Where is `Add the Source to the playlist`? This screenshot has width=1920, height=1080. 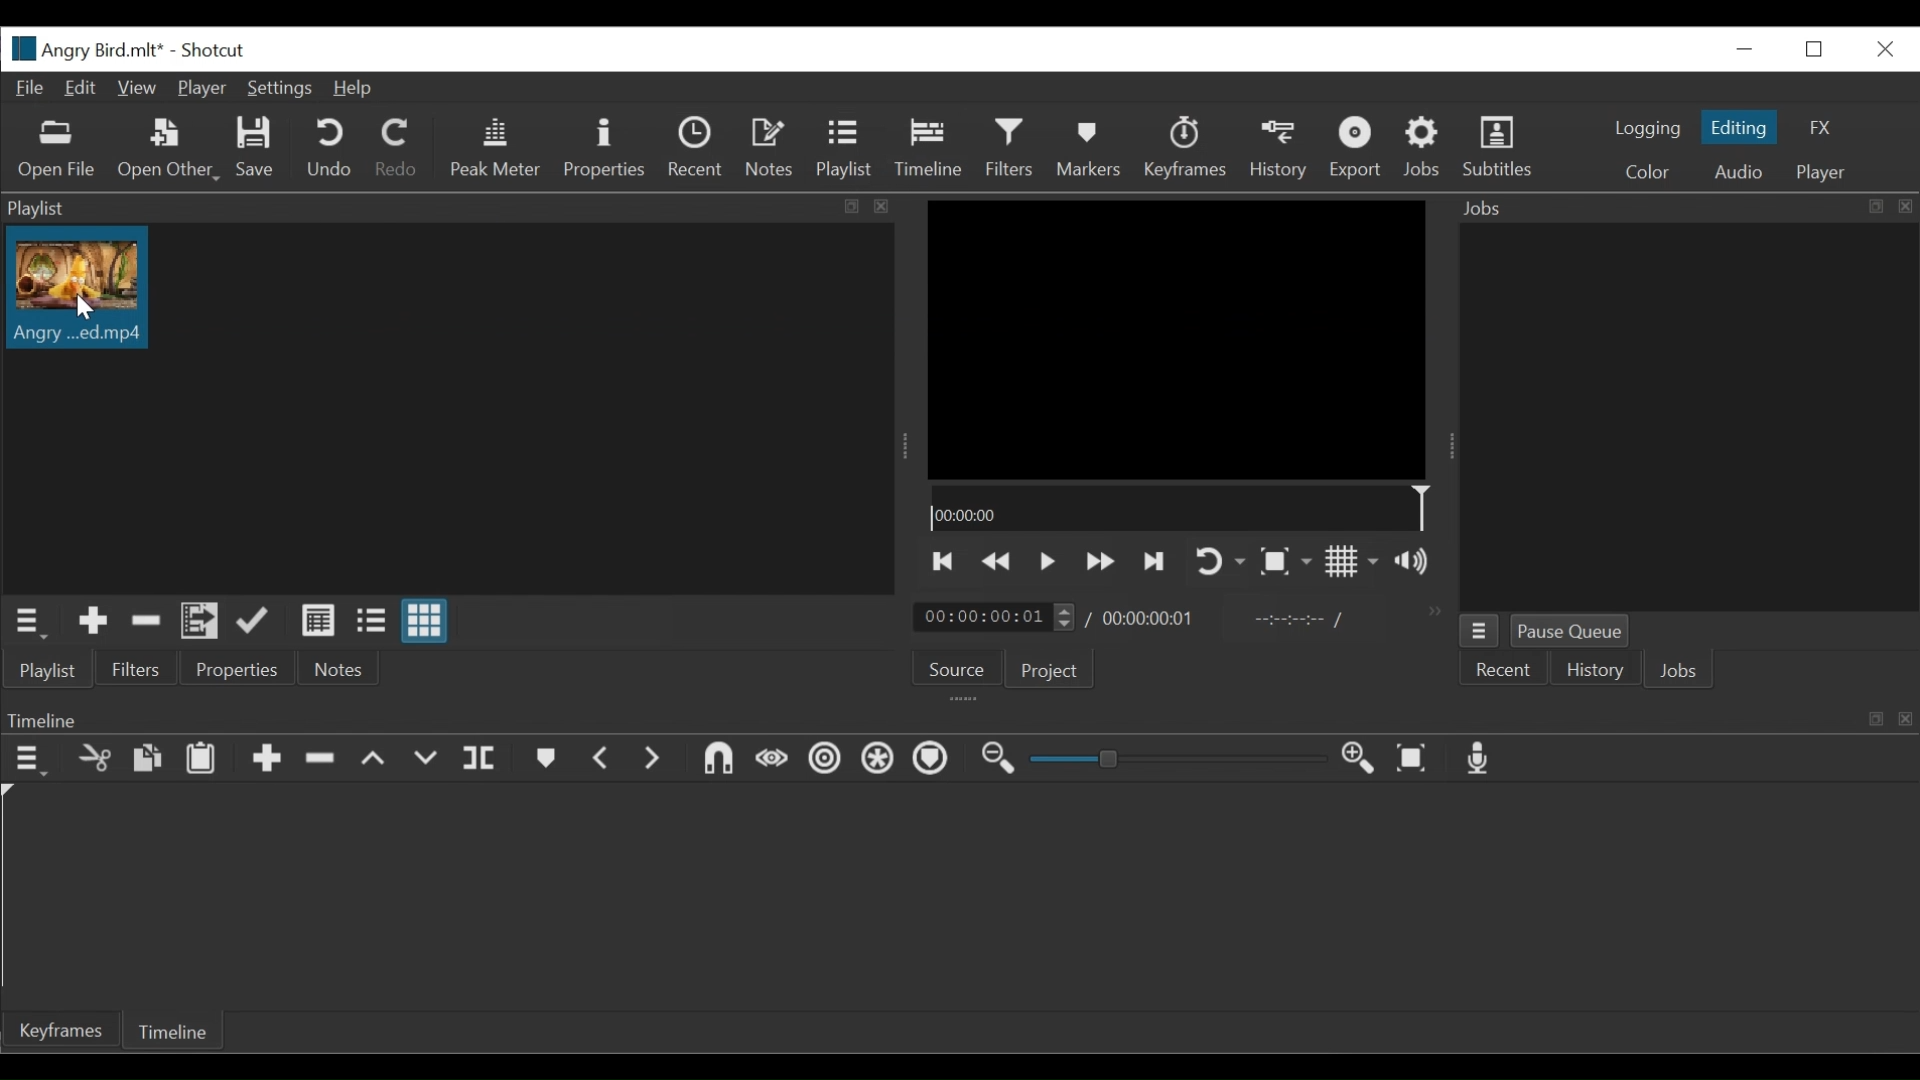
Add the Source to the playlist is located at coordinates (93, 622).